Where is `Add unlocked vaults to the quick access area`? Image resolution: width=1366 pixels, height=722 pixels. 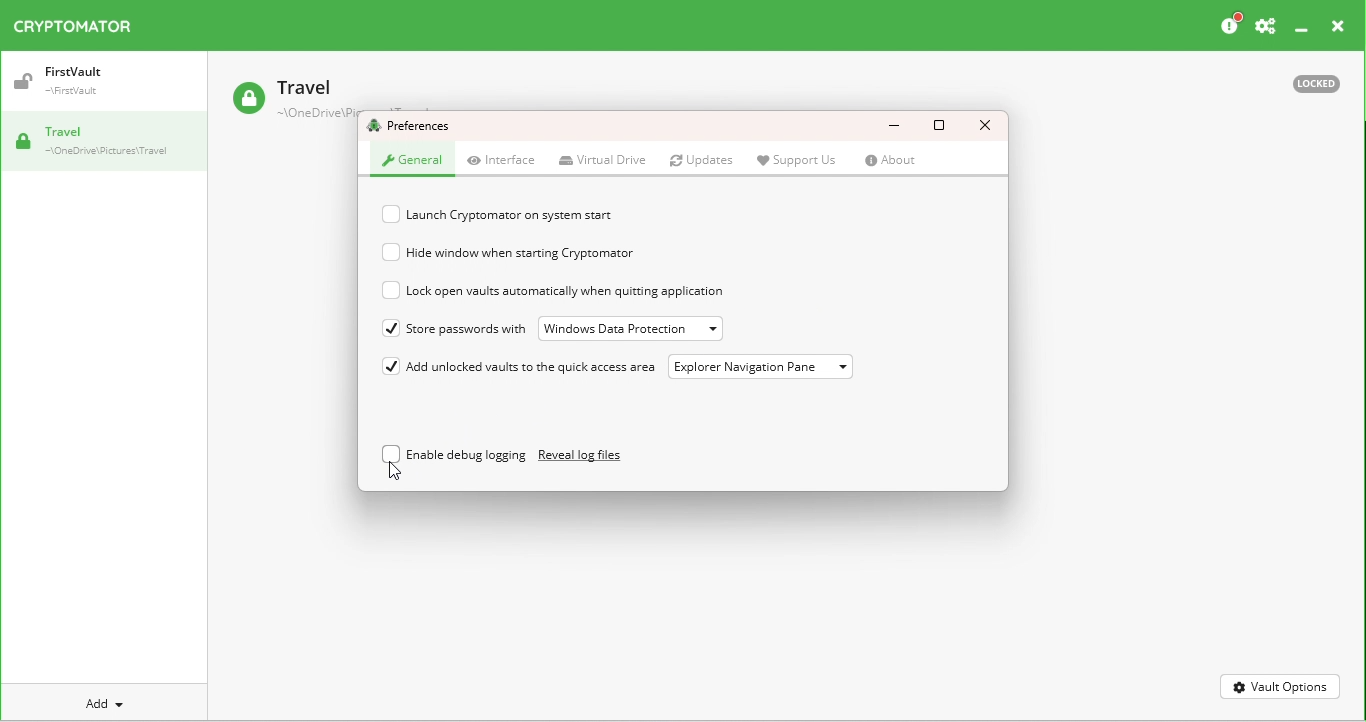
Add unlocked vaults to the quick access area is located at coordinates (538, 369).